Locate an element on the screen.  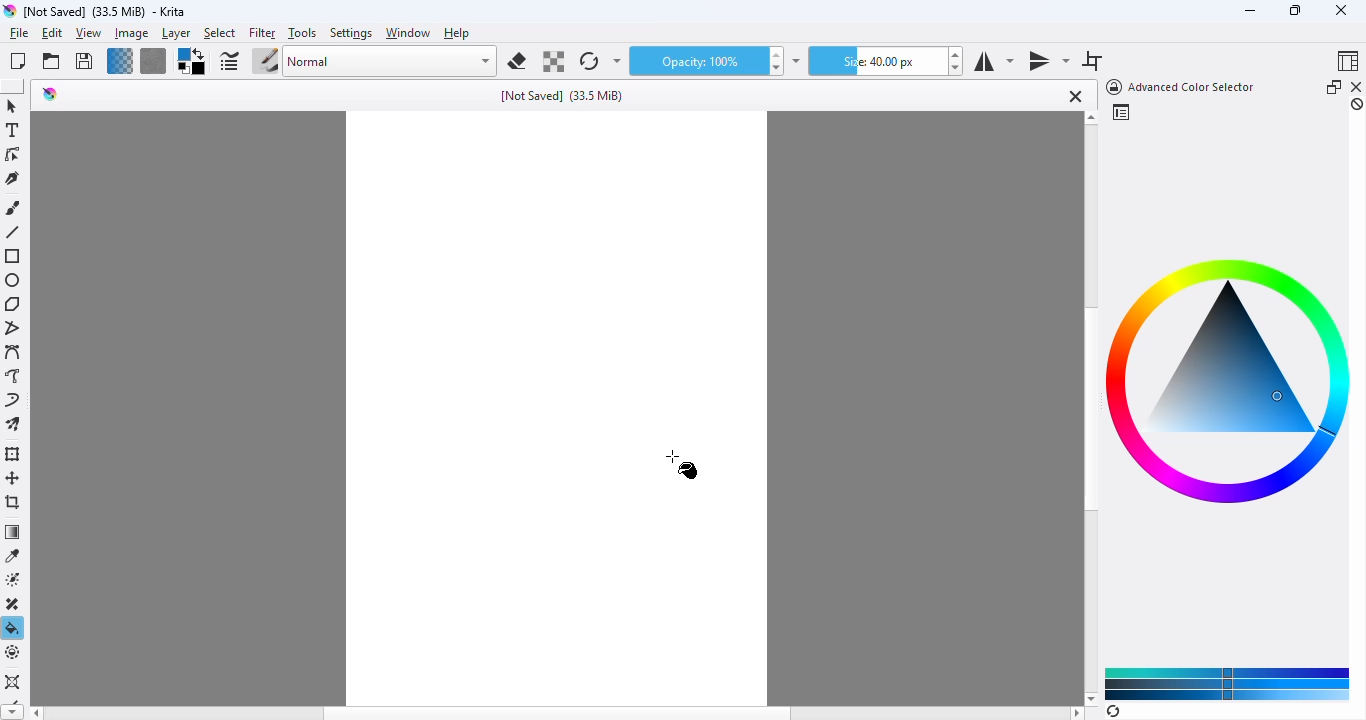
layer is located at coordinates (176, 34).